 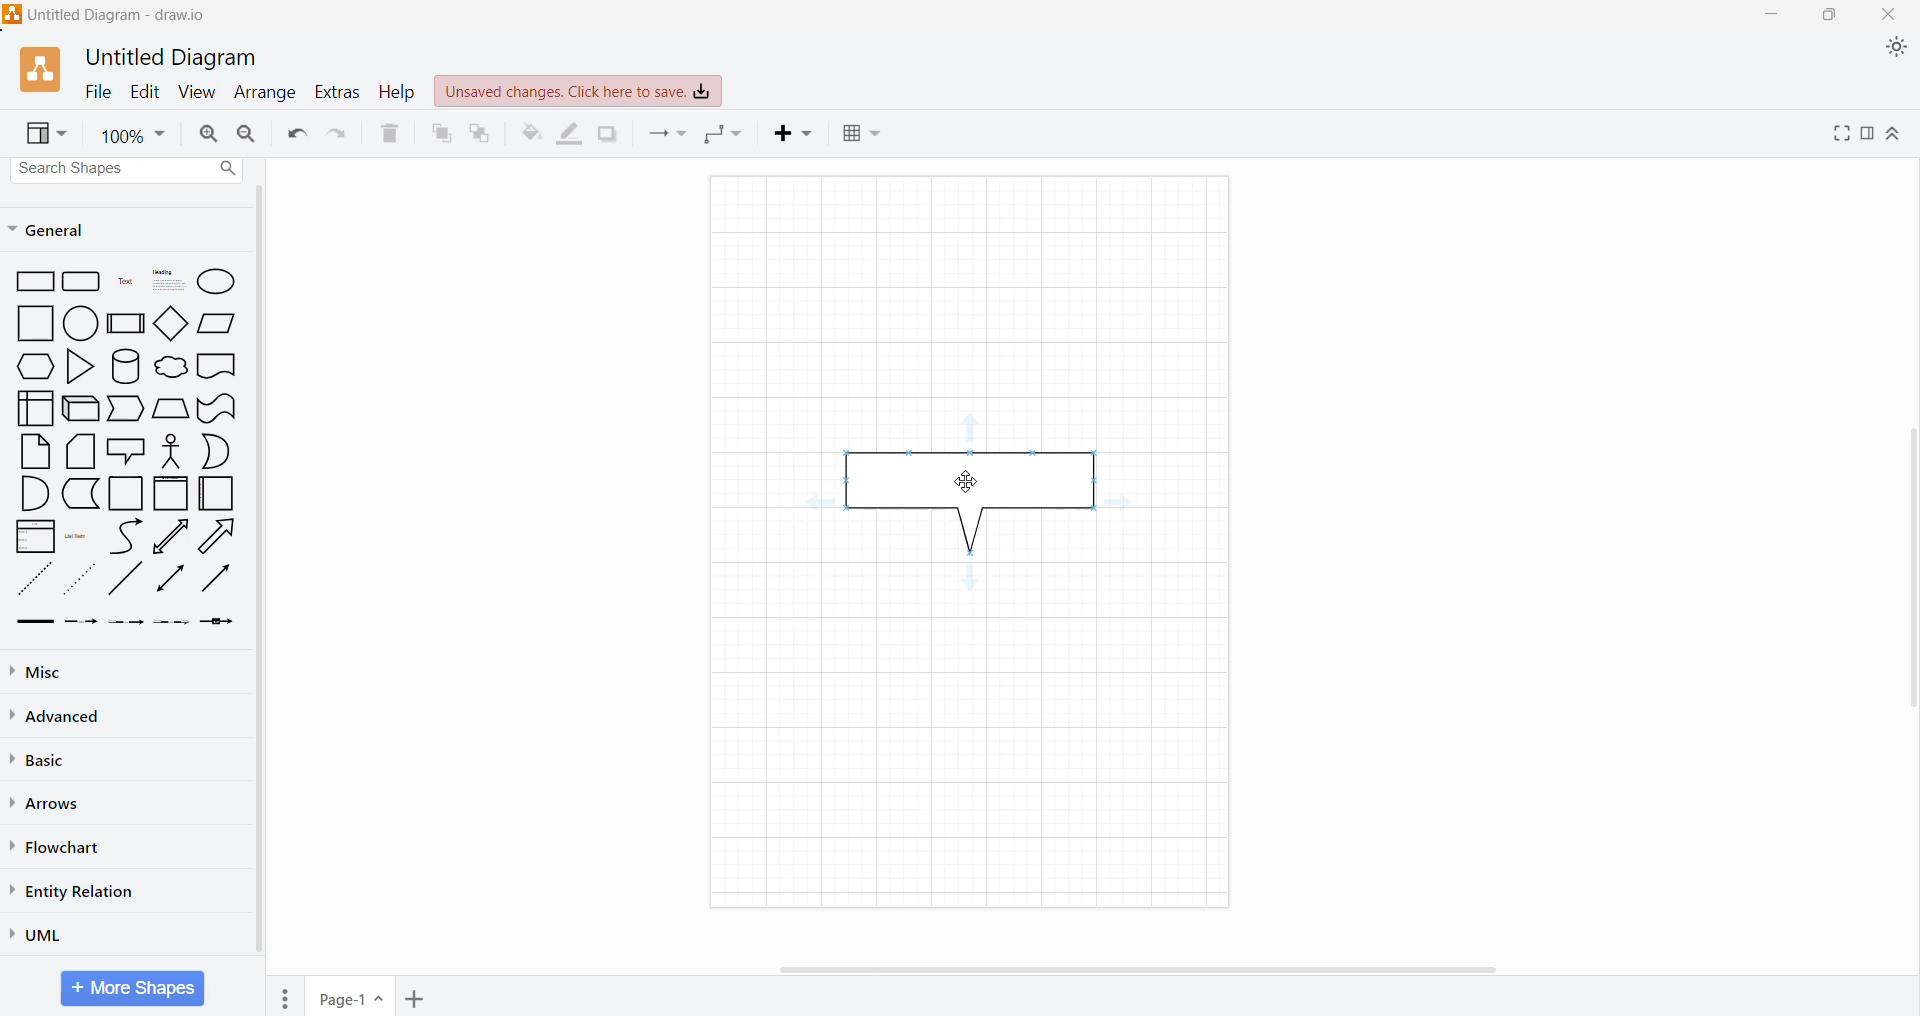 What do you see at coordinates (297, 134) in the screenshot?
I see `Undo` at bounding box center [297, 134].